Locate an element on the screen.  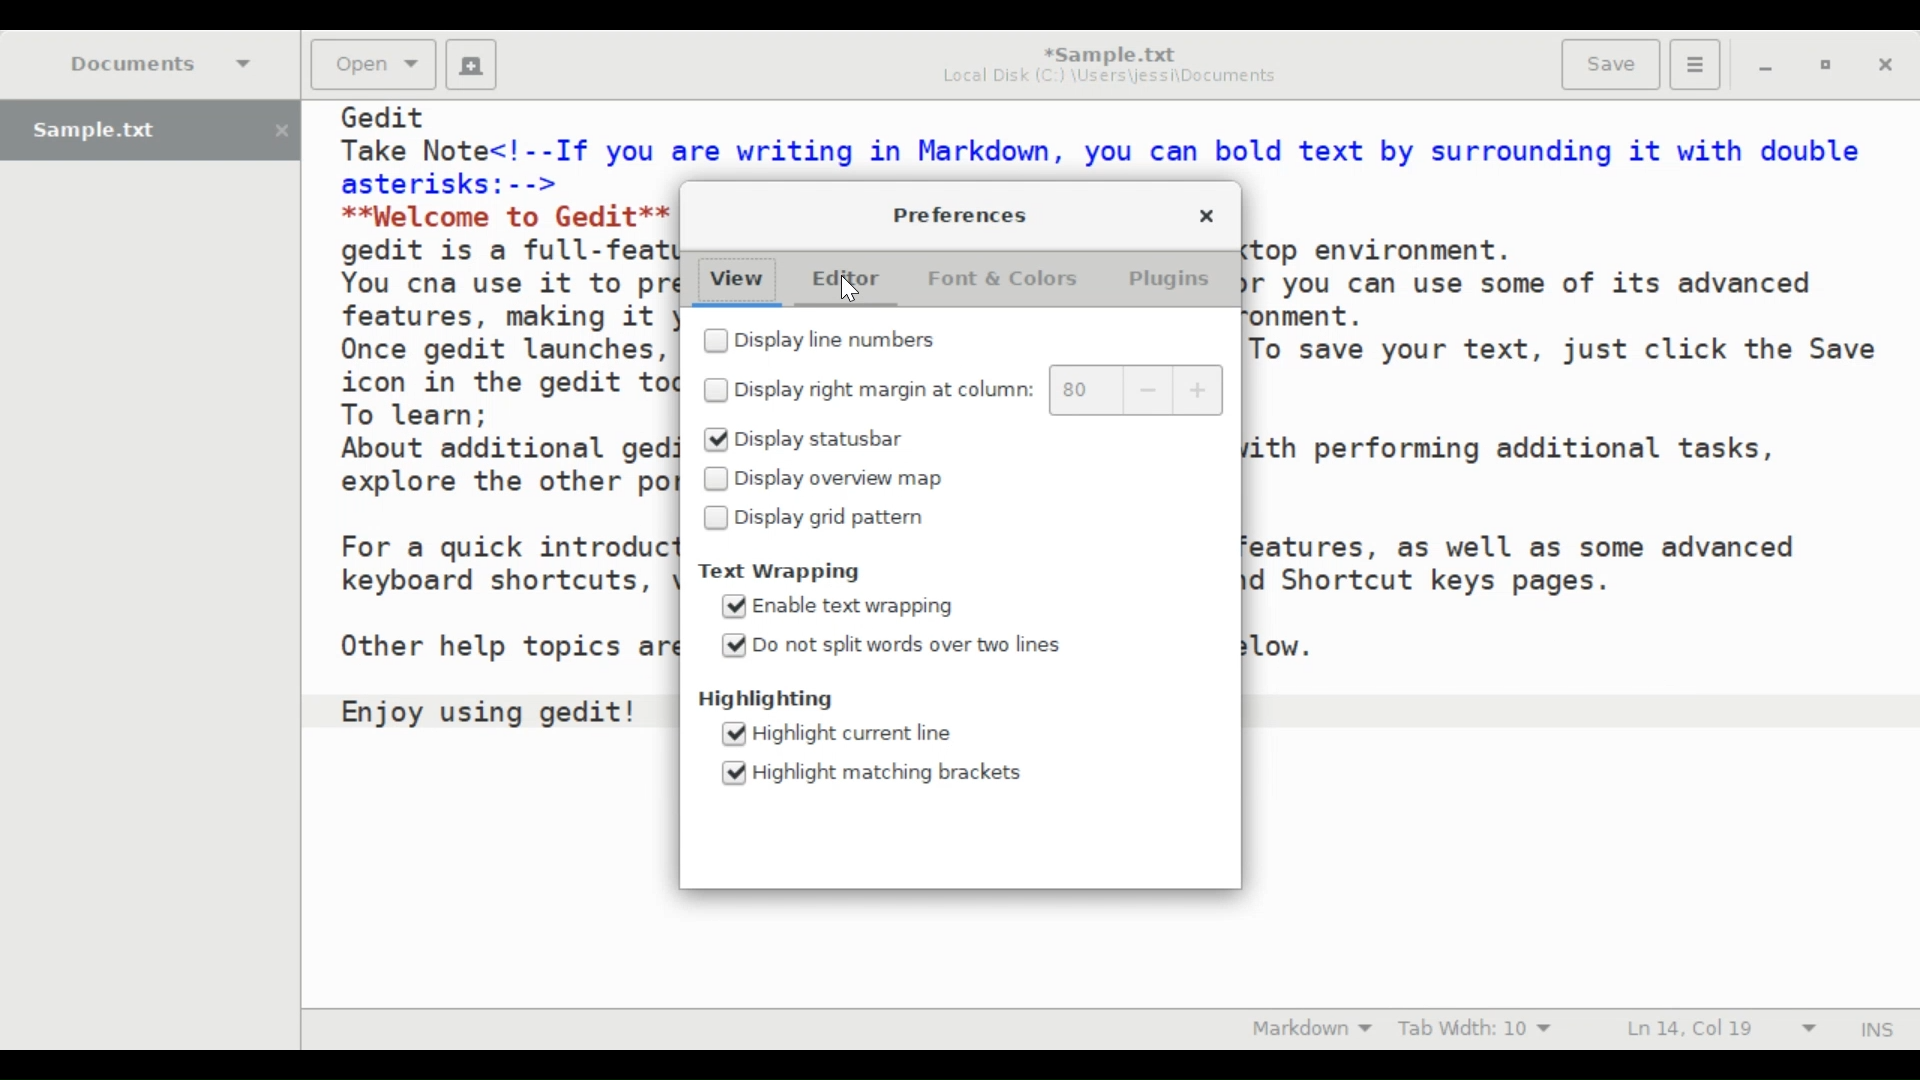
Close is located at coordinates (1207, 218).